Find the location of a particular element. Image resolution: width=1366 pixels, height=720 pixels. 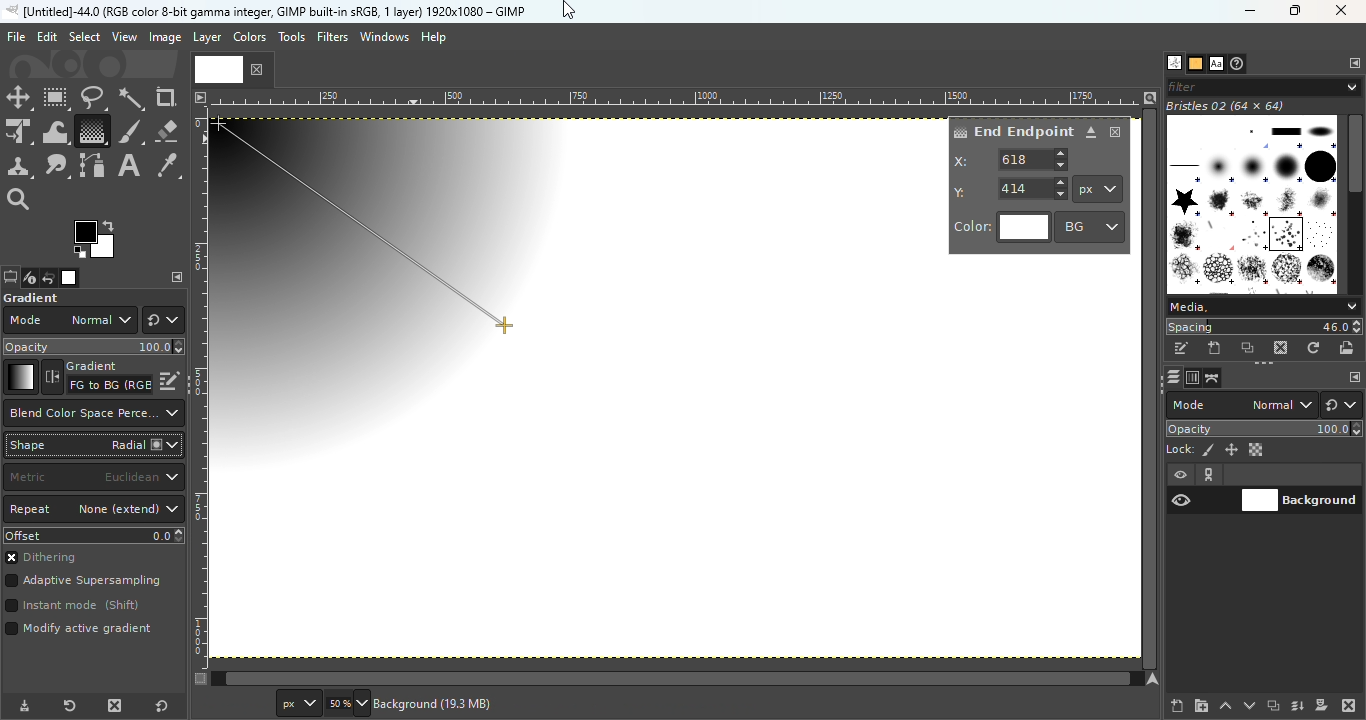

Duplicate this brush is located at coordinates (1249, 348).